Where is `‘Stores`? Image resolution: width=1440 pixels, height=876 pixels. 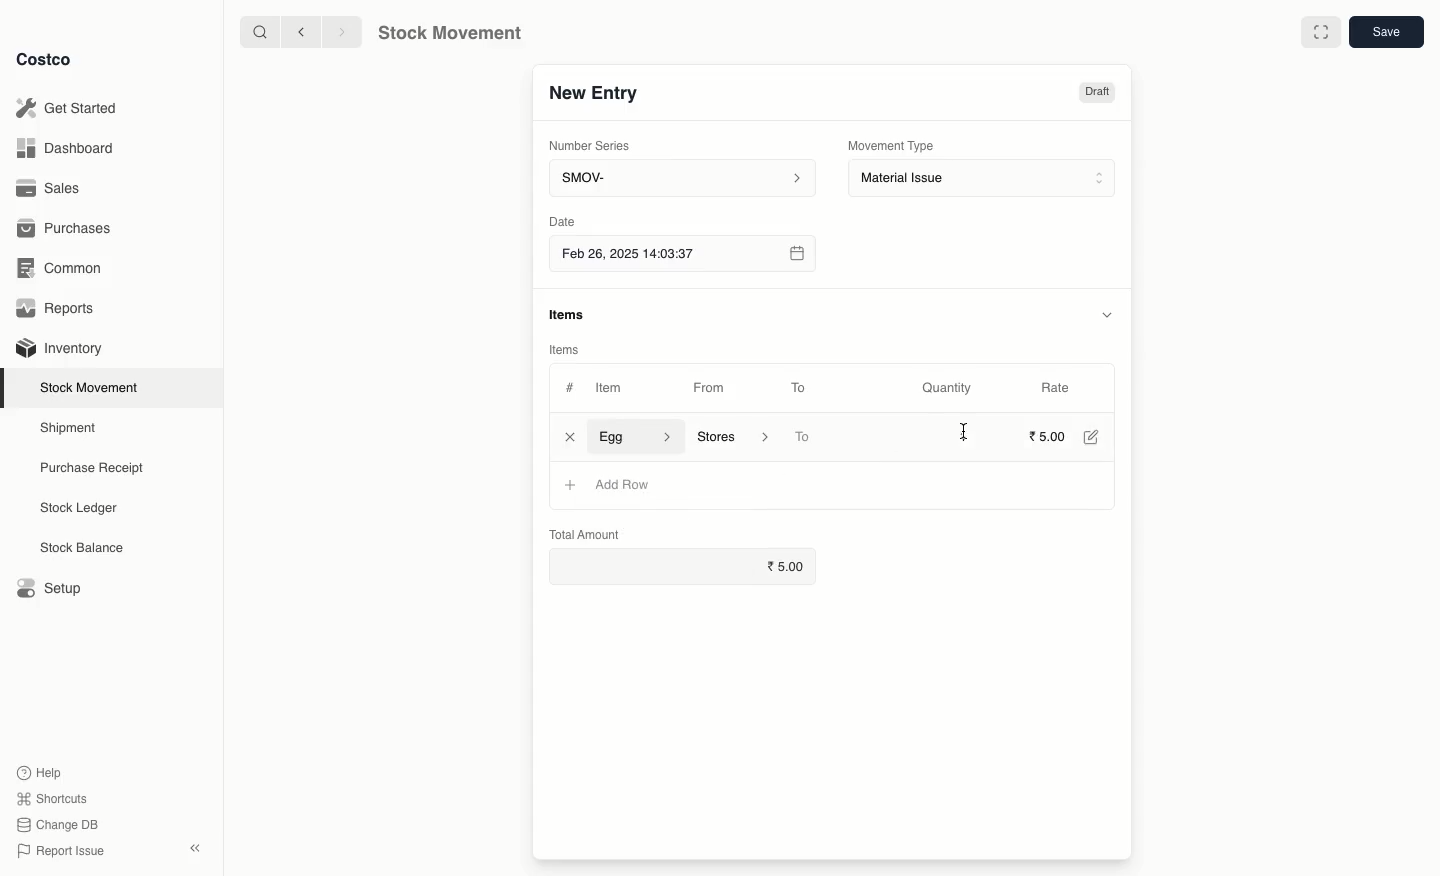 ‘Stores is located at coordinates (730, 435).